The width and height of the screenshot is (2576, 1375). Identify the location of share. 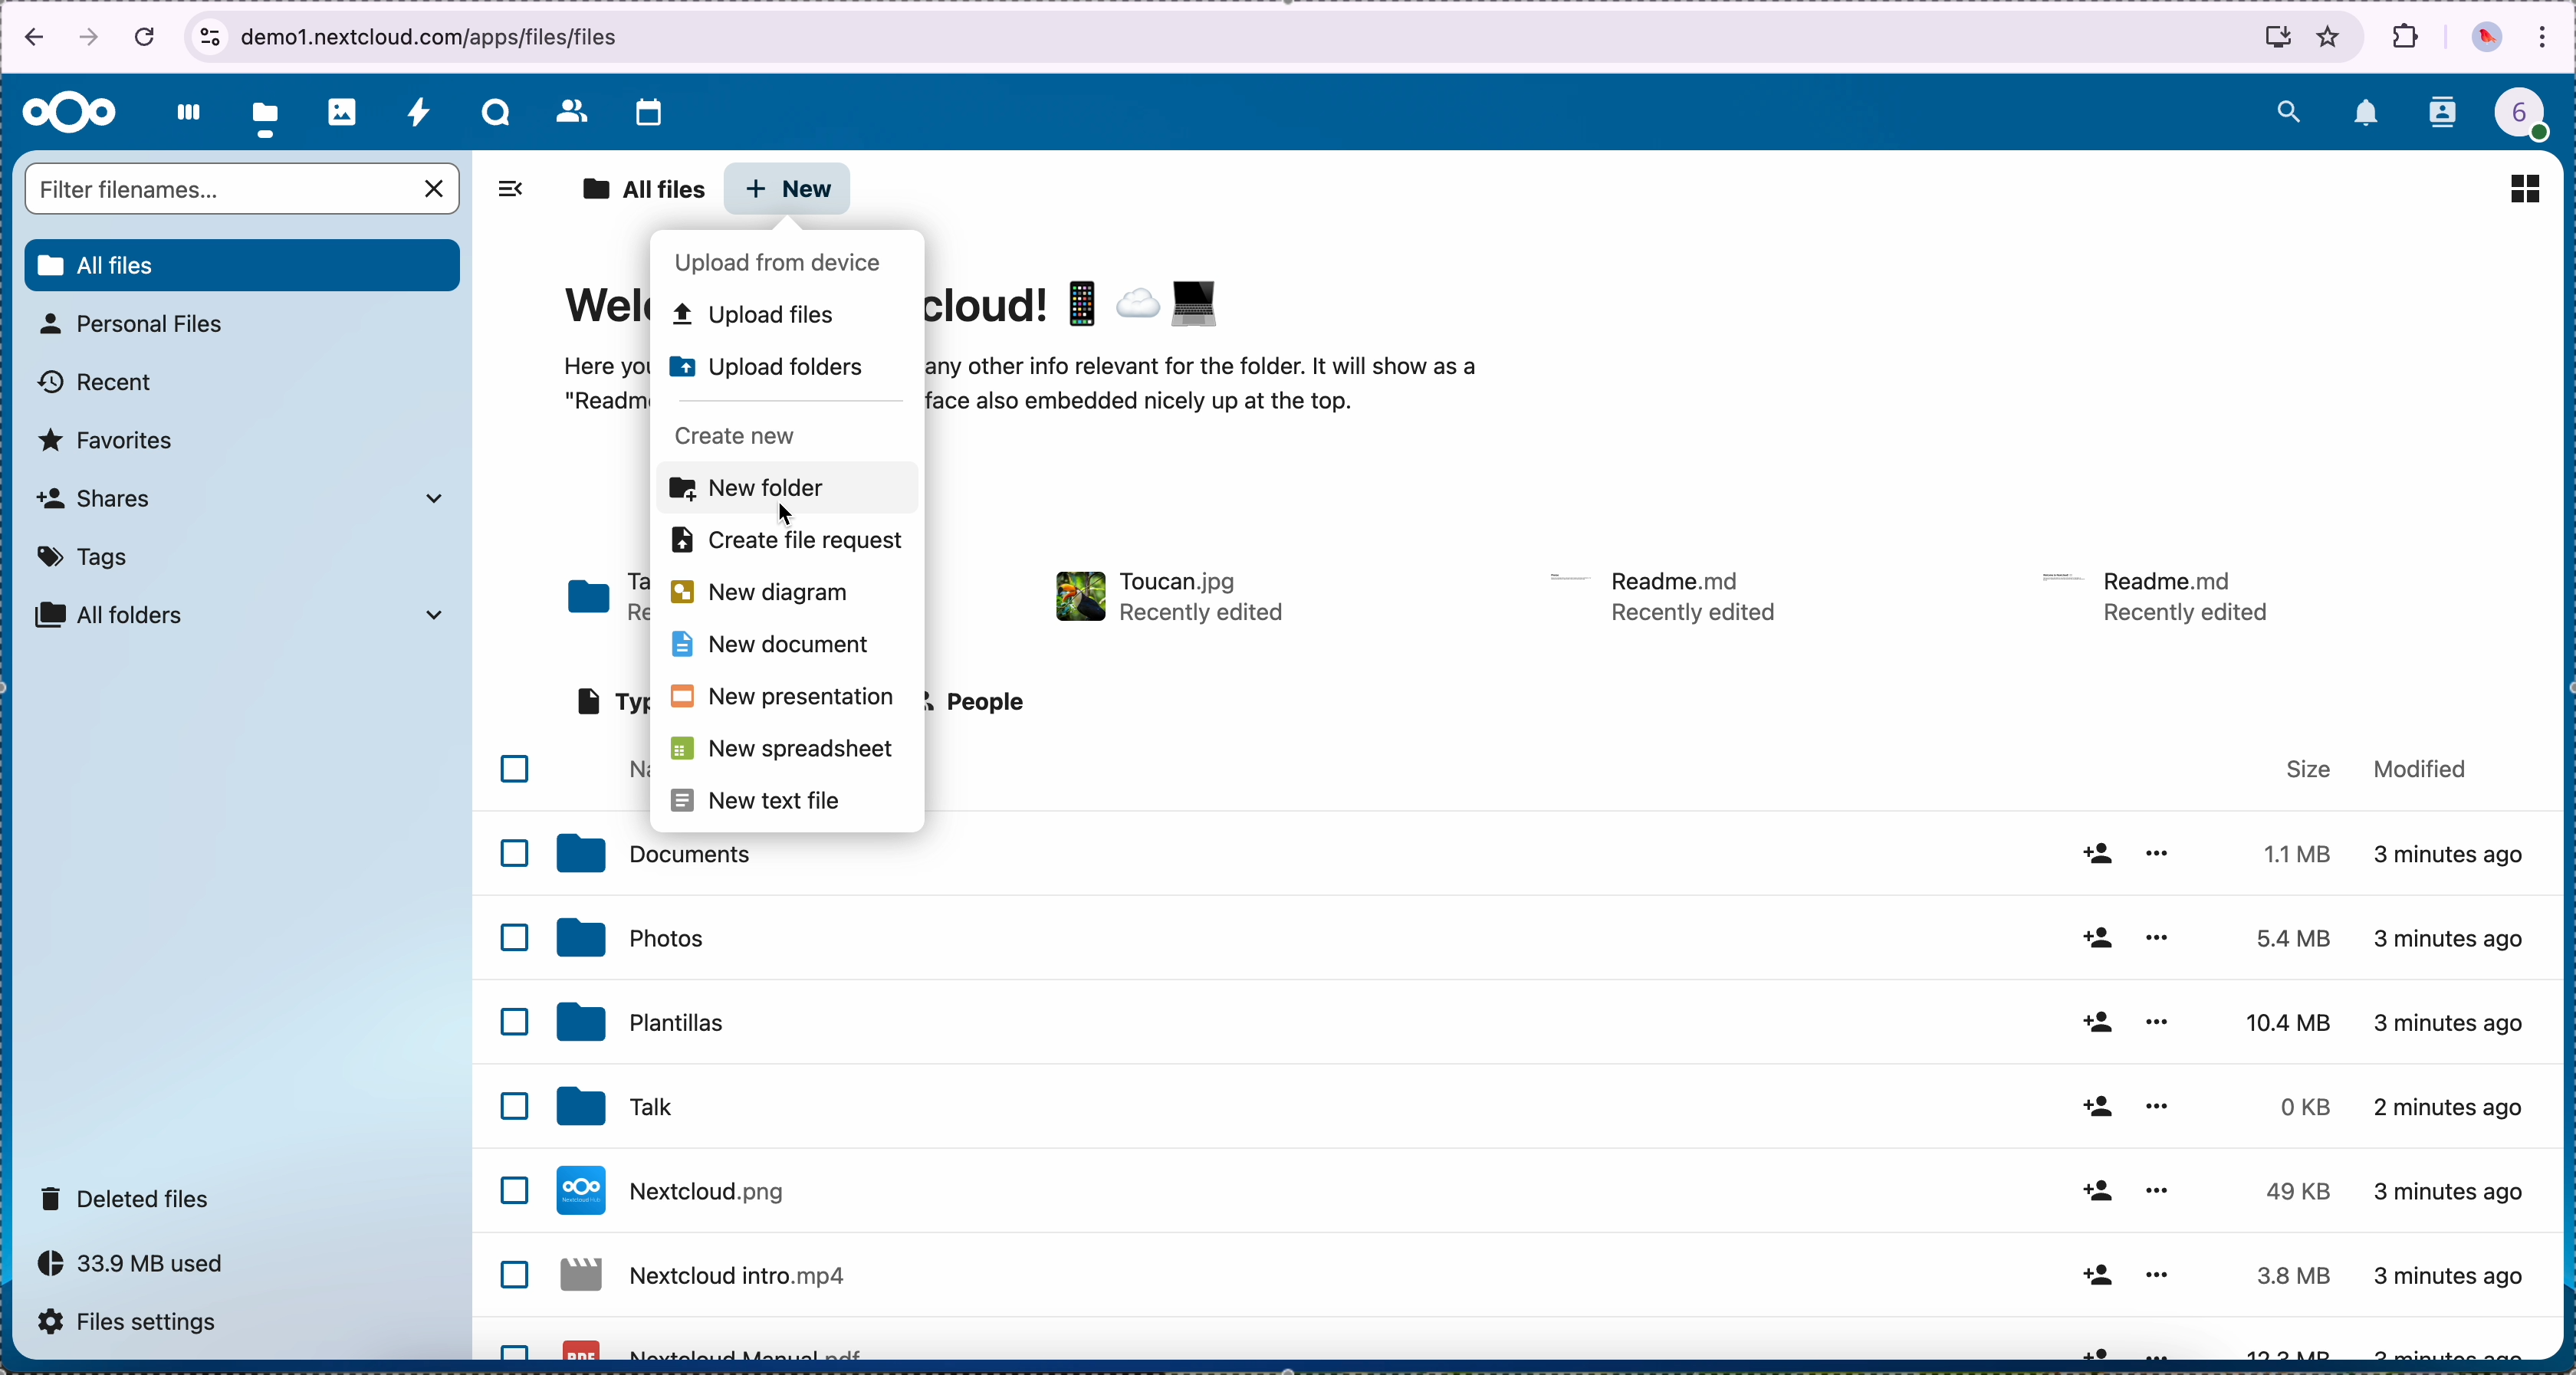
(2094, 1275).